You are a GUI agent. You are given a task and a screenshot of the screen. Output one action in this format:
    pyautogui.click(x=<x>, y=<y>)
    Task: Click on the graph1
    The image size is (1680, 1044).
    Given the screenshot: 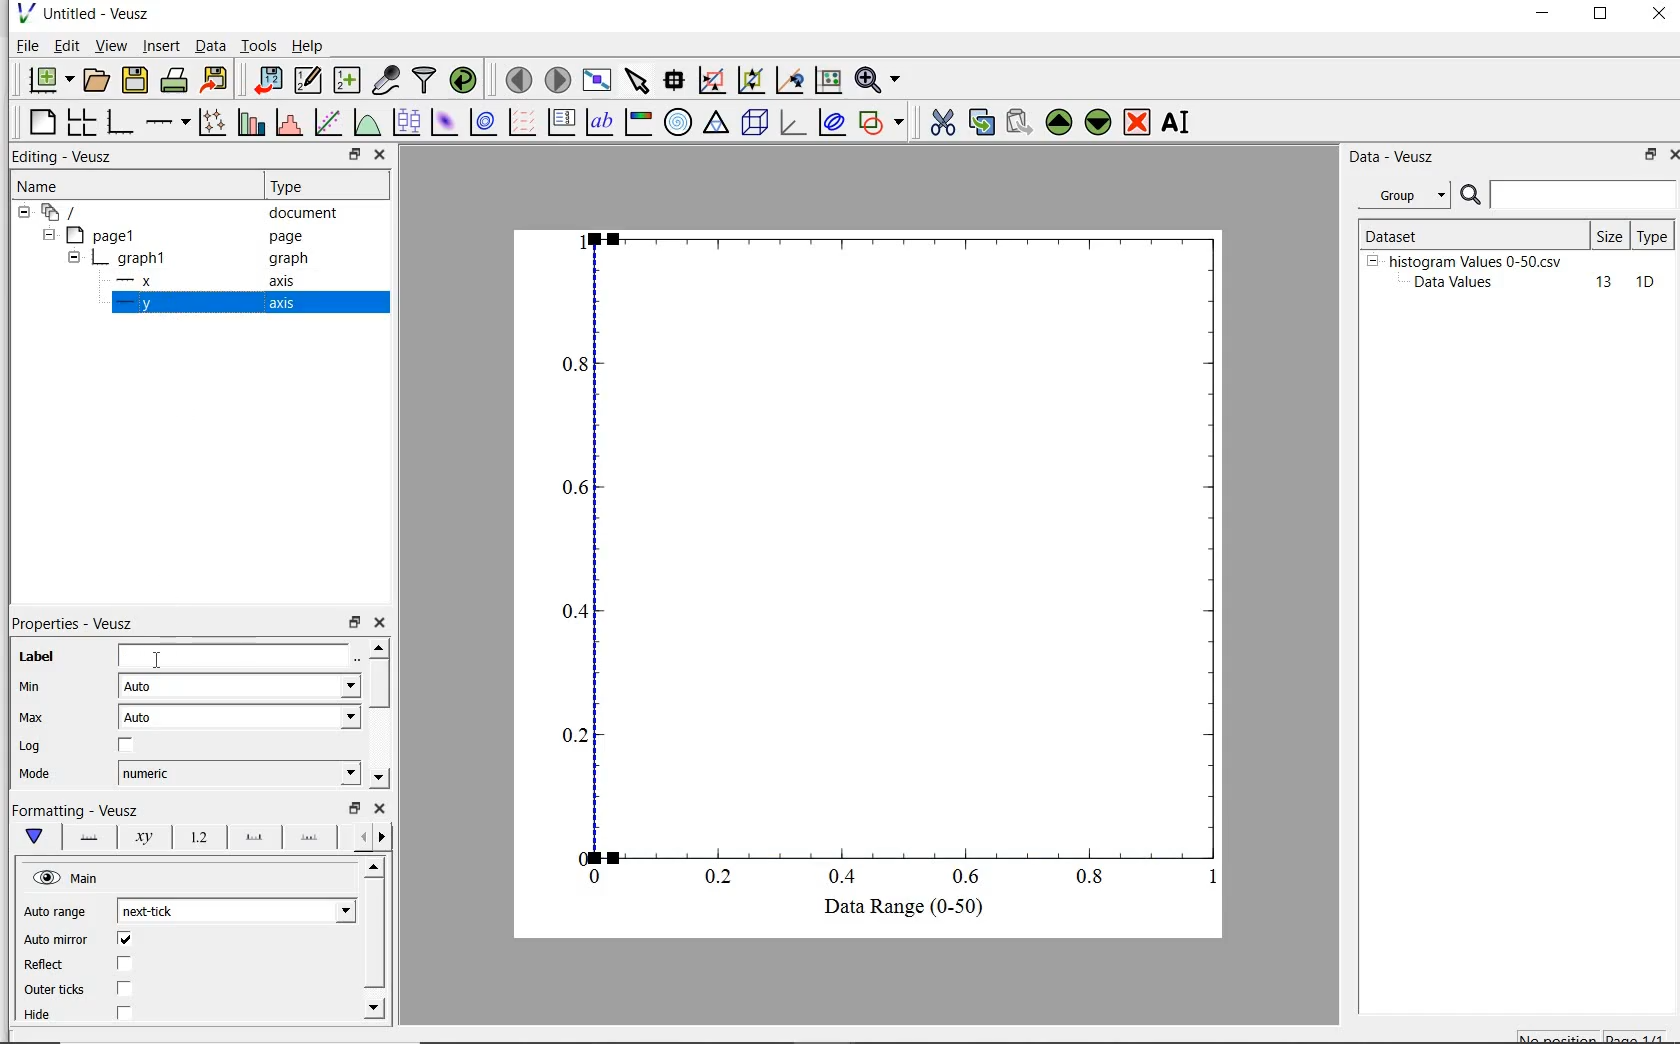 What is the action you would take?
    pyautogui.click(x=133, y=261)
    